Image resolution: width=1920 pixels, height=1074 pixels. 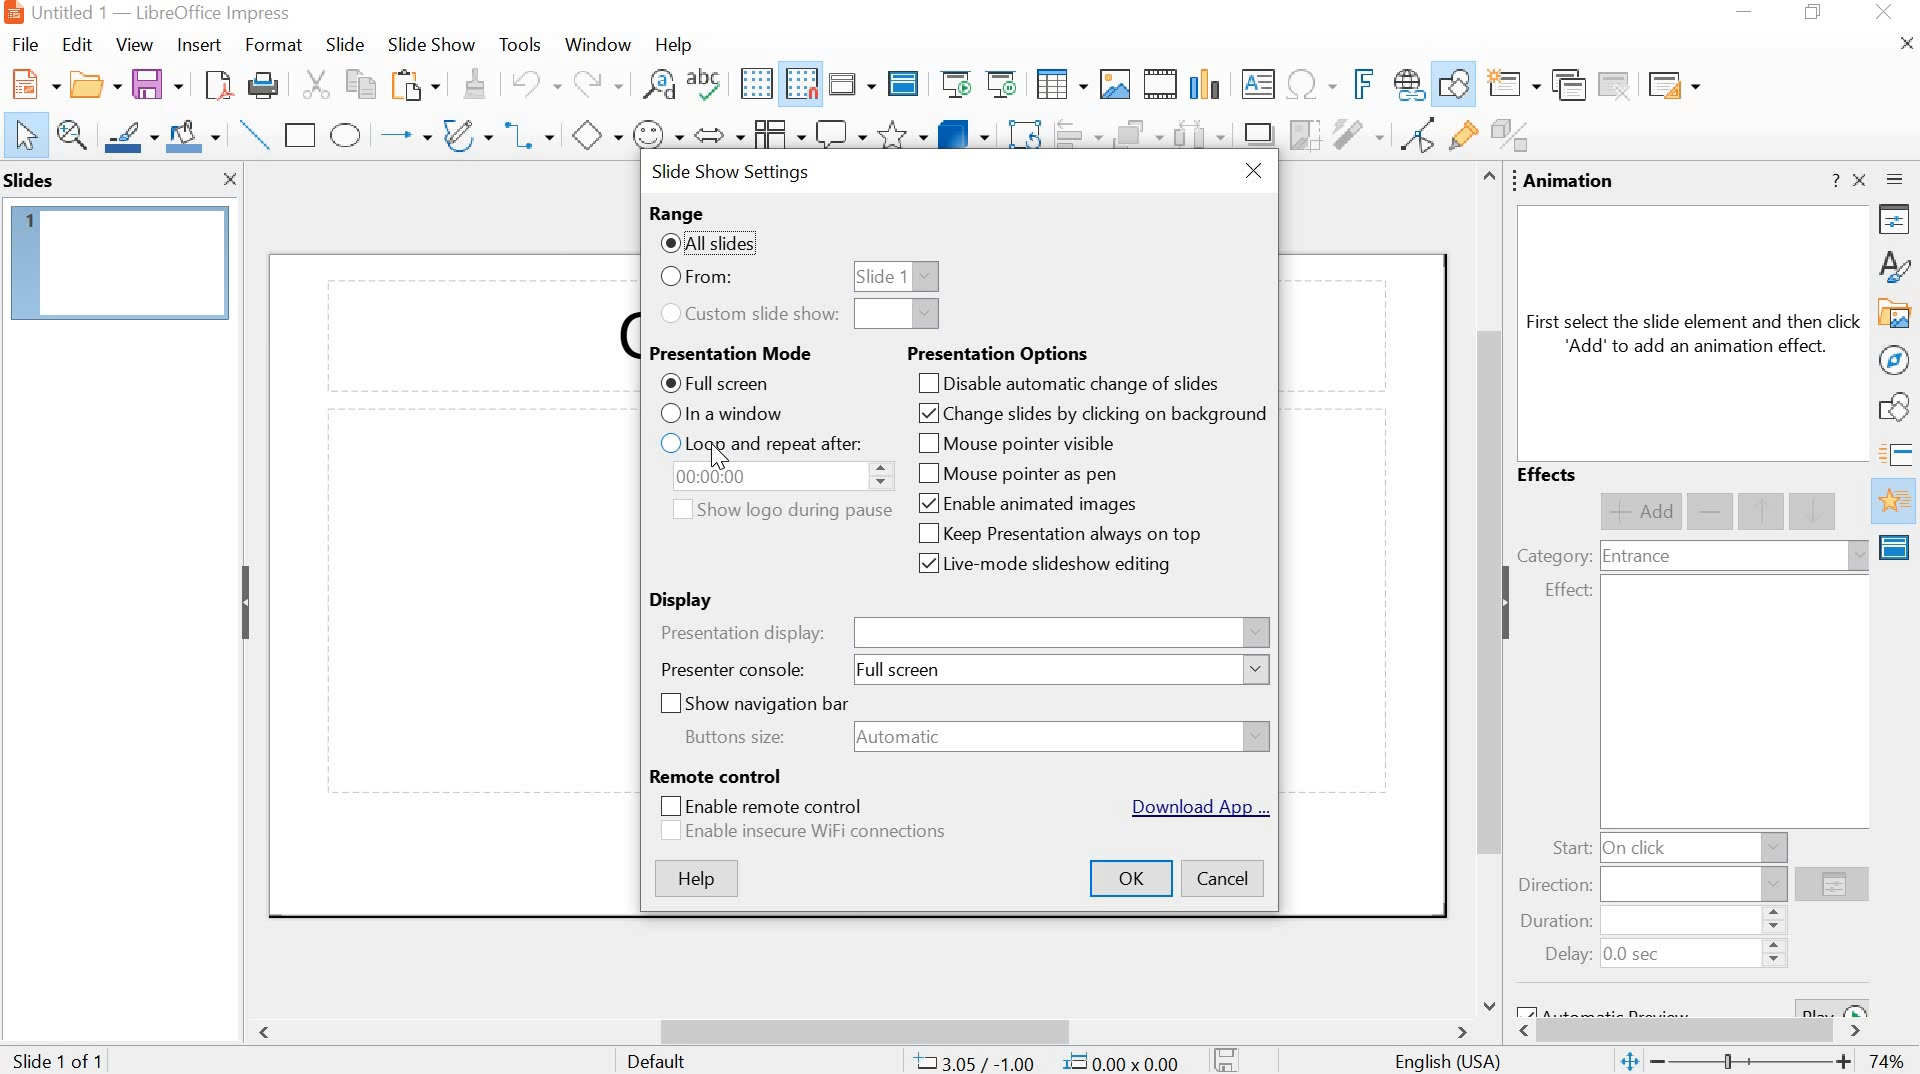 I want to click on delay, so click(x=1568, y=955).